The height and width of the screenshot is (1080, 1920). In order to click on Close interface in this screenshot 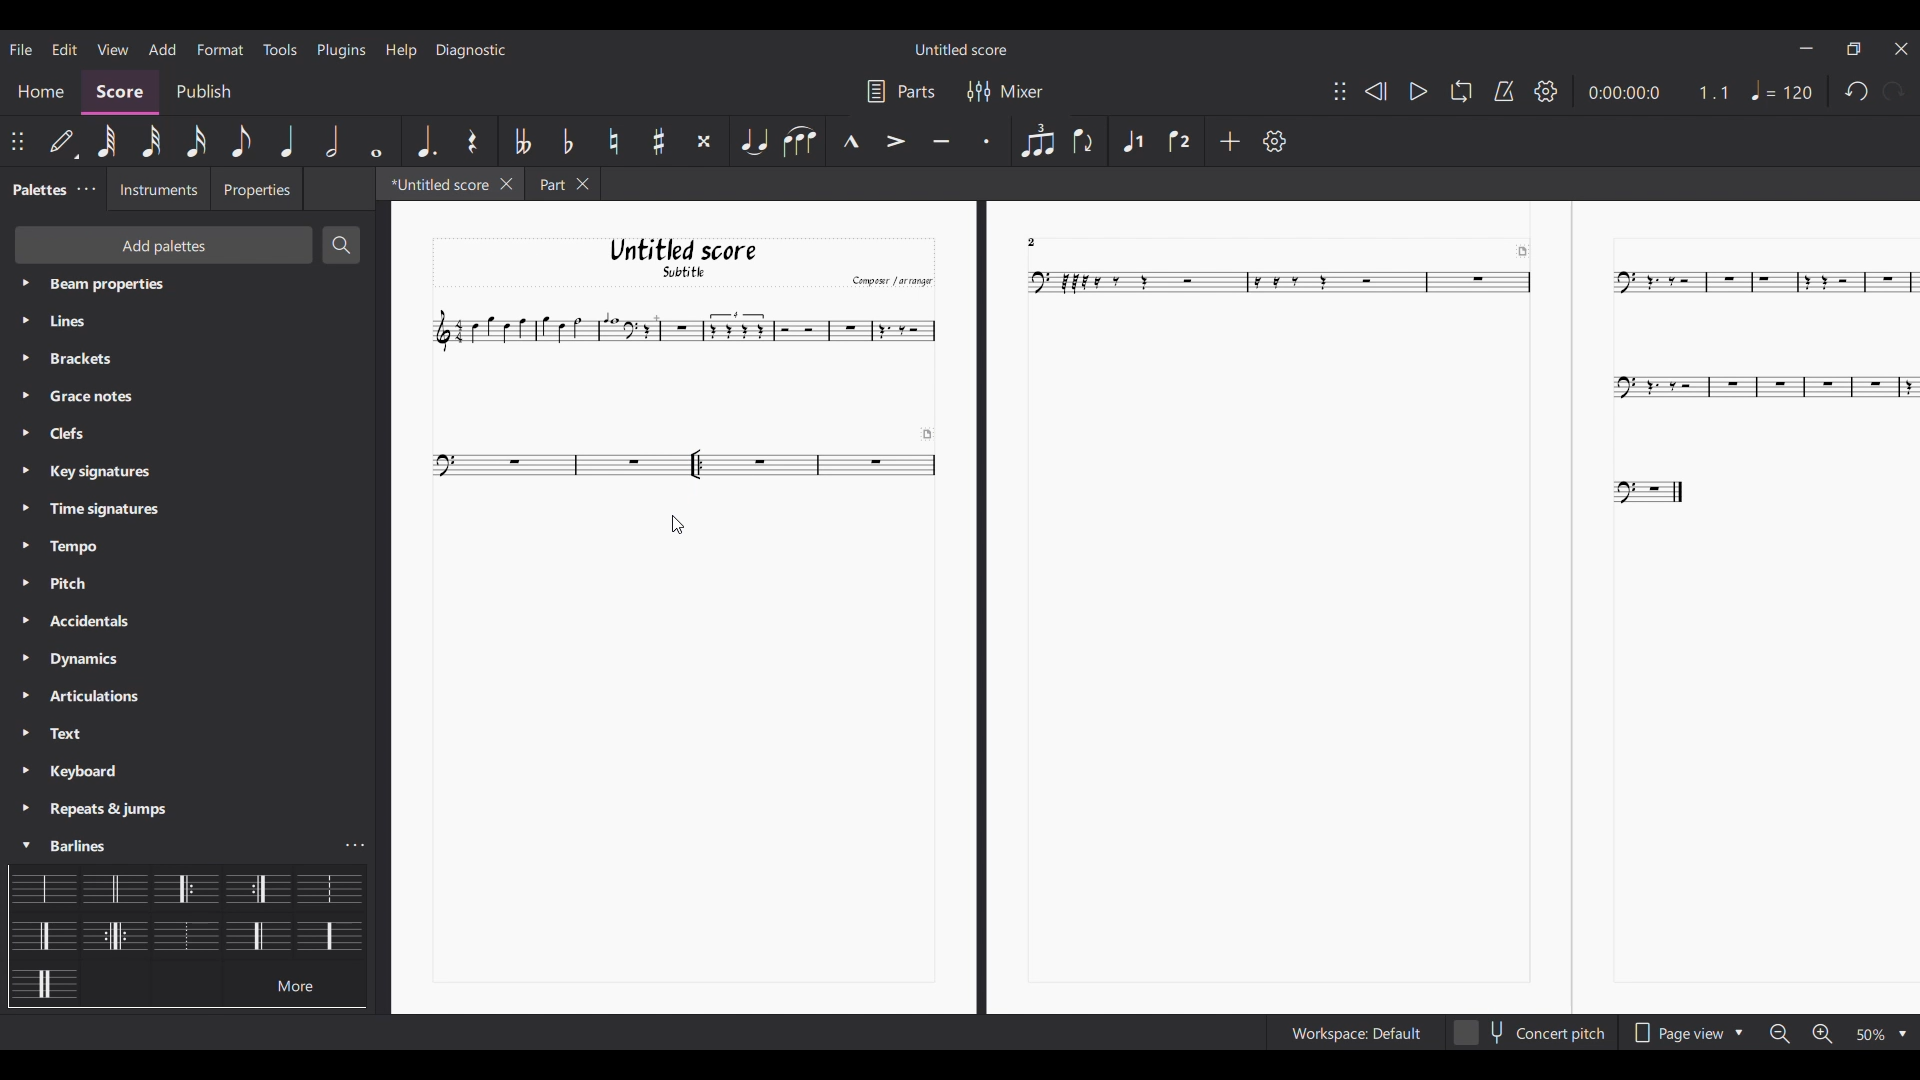, I will do `click(1901, 49)`.